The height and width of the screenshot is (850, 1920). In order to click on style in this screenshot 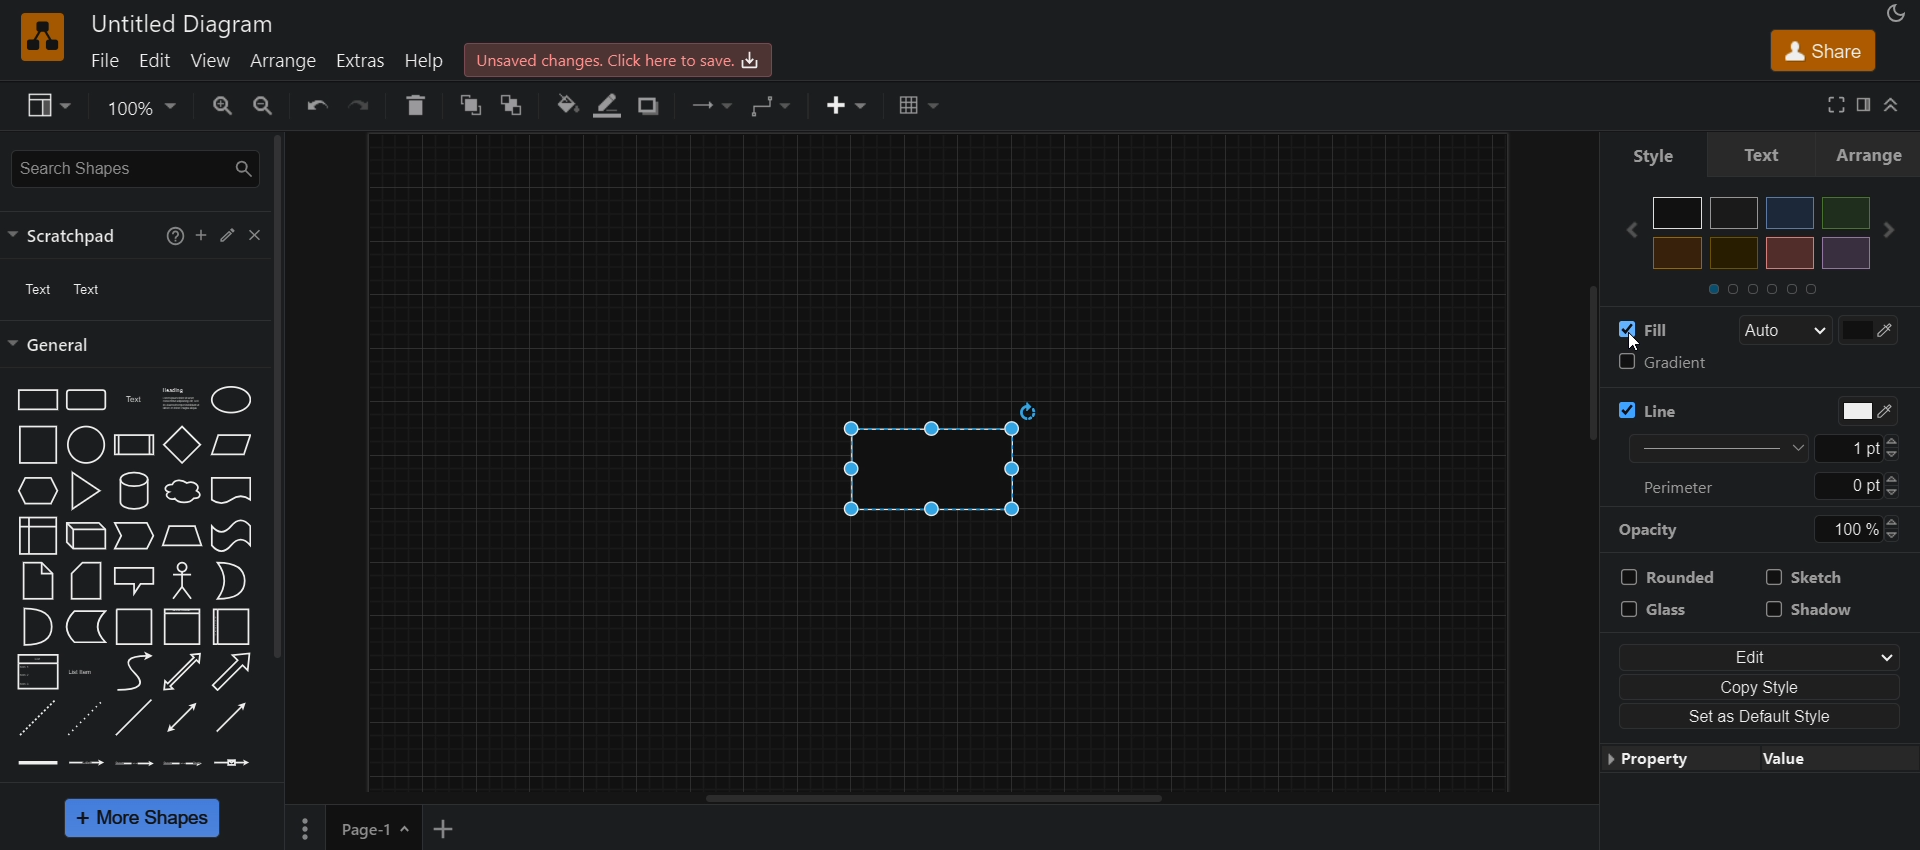, I will do `click(1765, 157)`.